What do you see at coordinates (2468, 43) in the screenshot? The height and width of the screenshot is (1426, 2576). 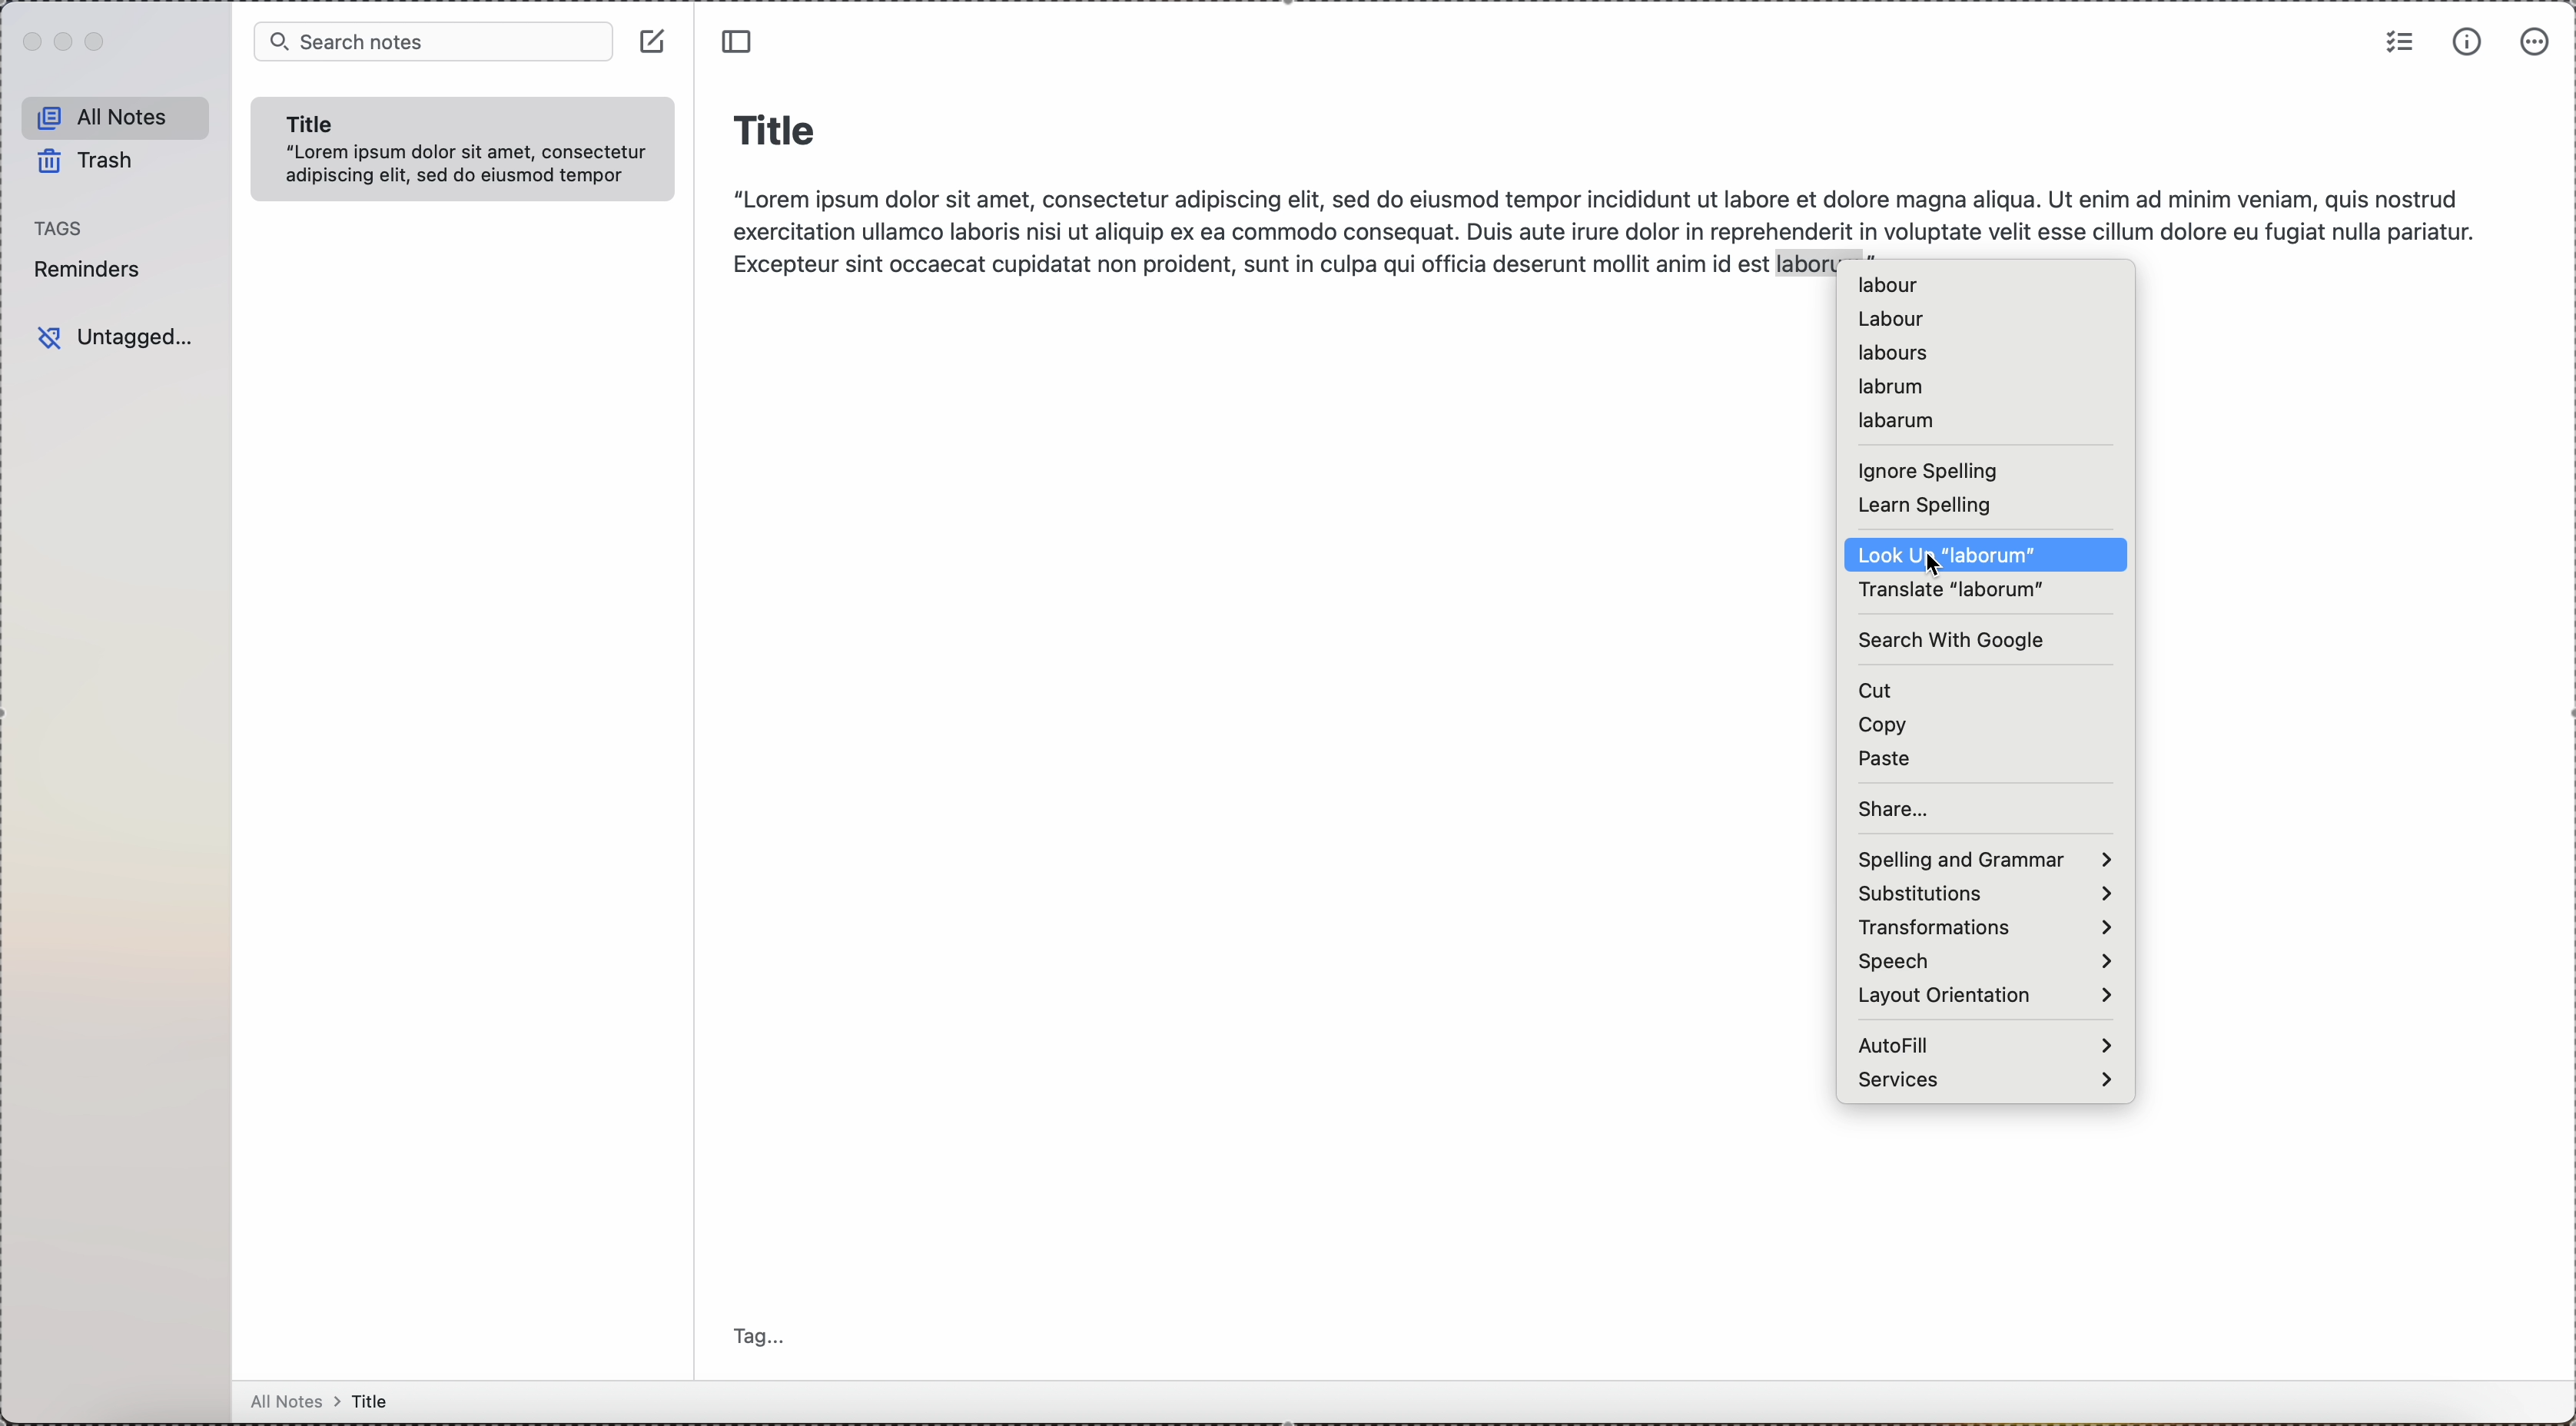 I see `metrics` at bounding box center [2468, 43].